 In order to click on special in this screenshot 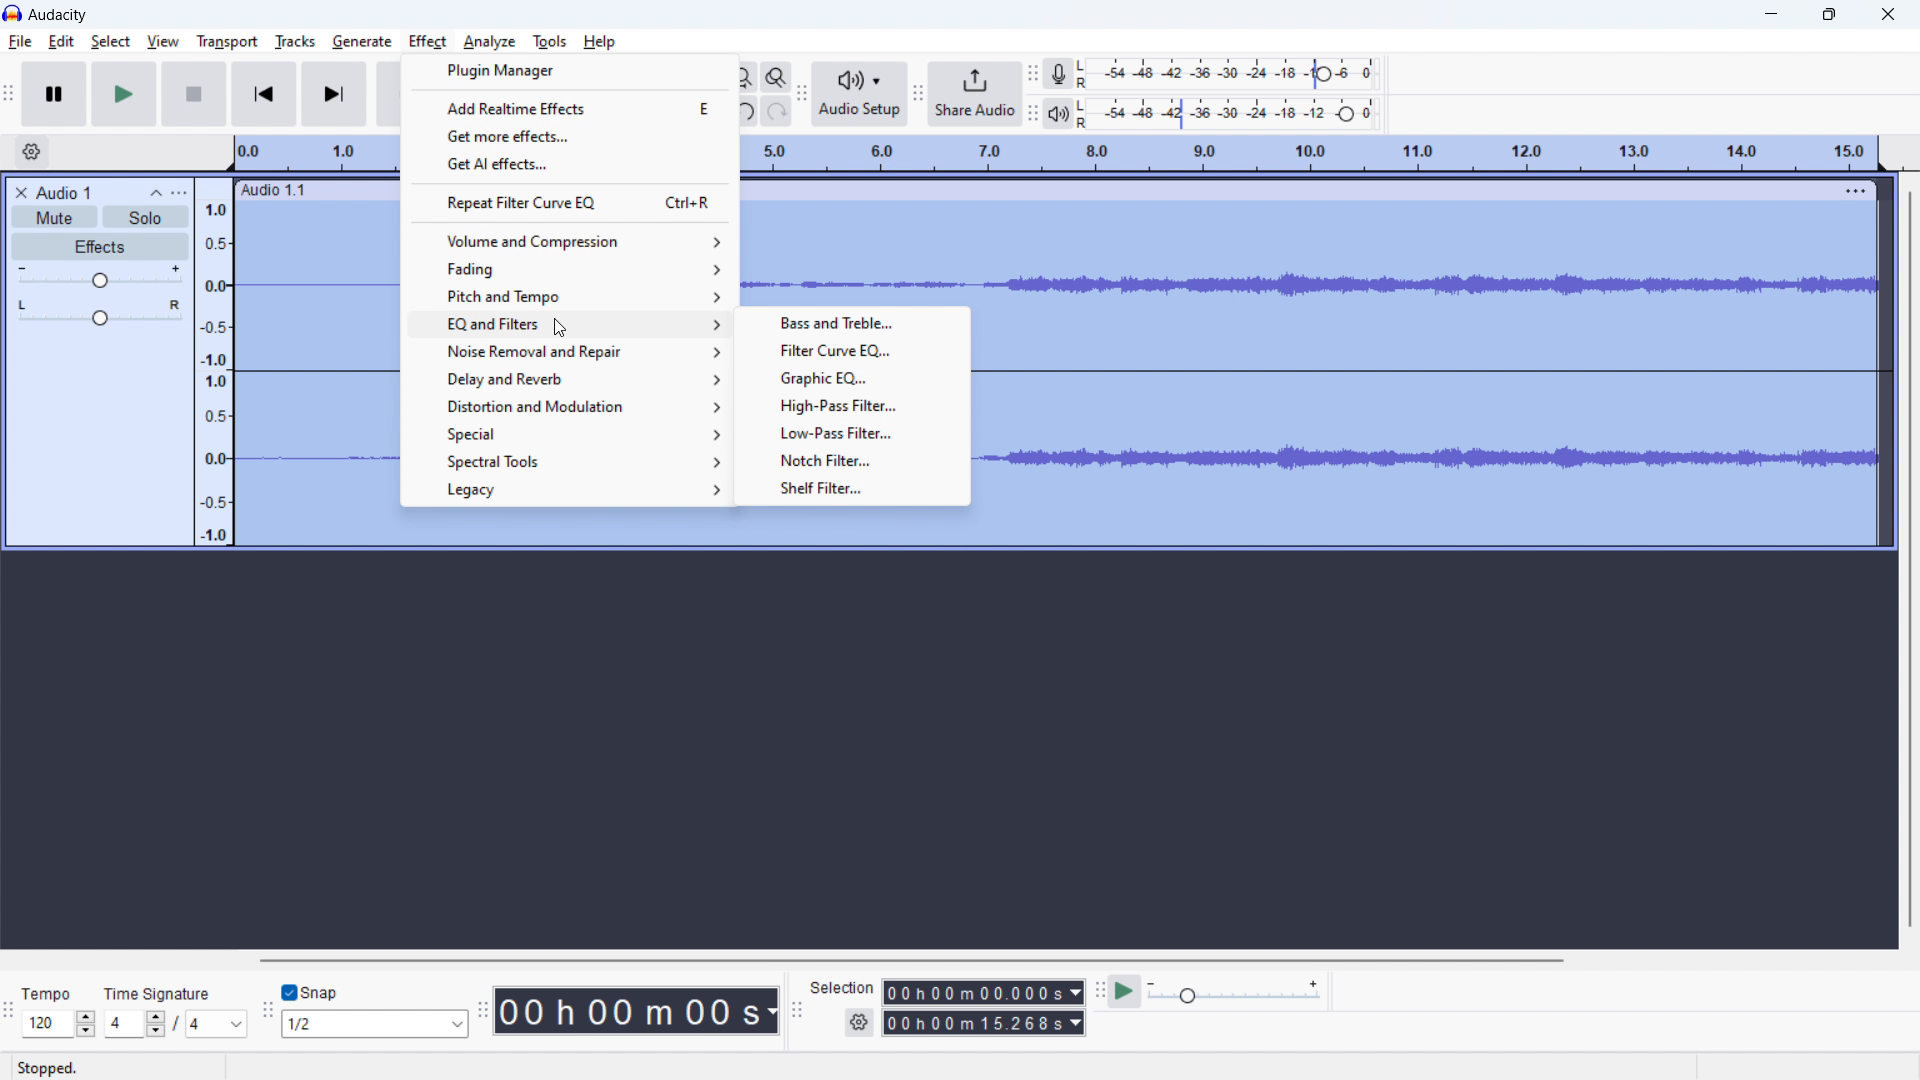, I will do `click(564, 434)`.